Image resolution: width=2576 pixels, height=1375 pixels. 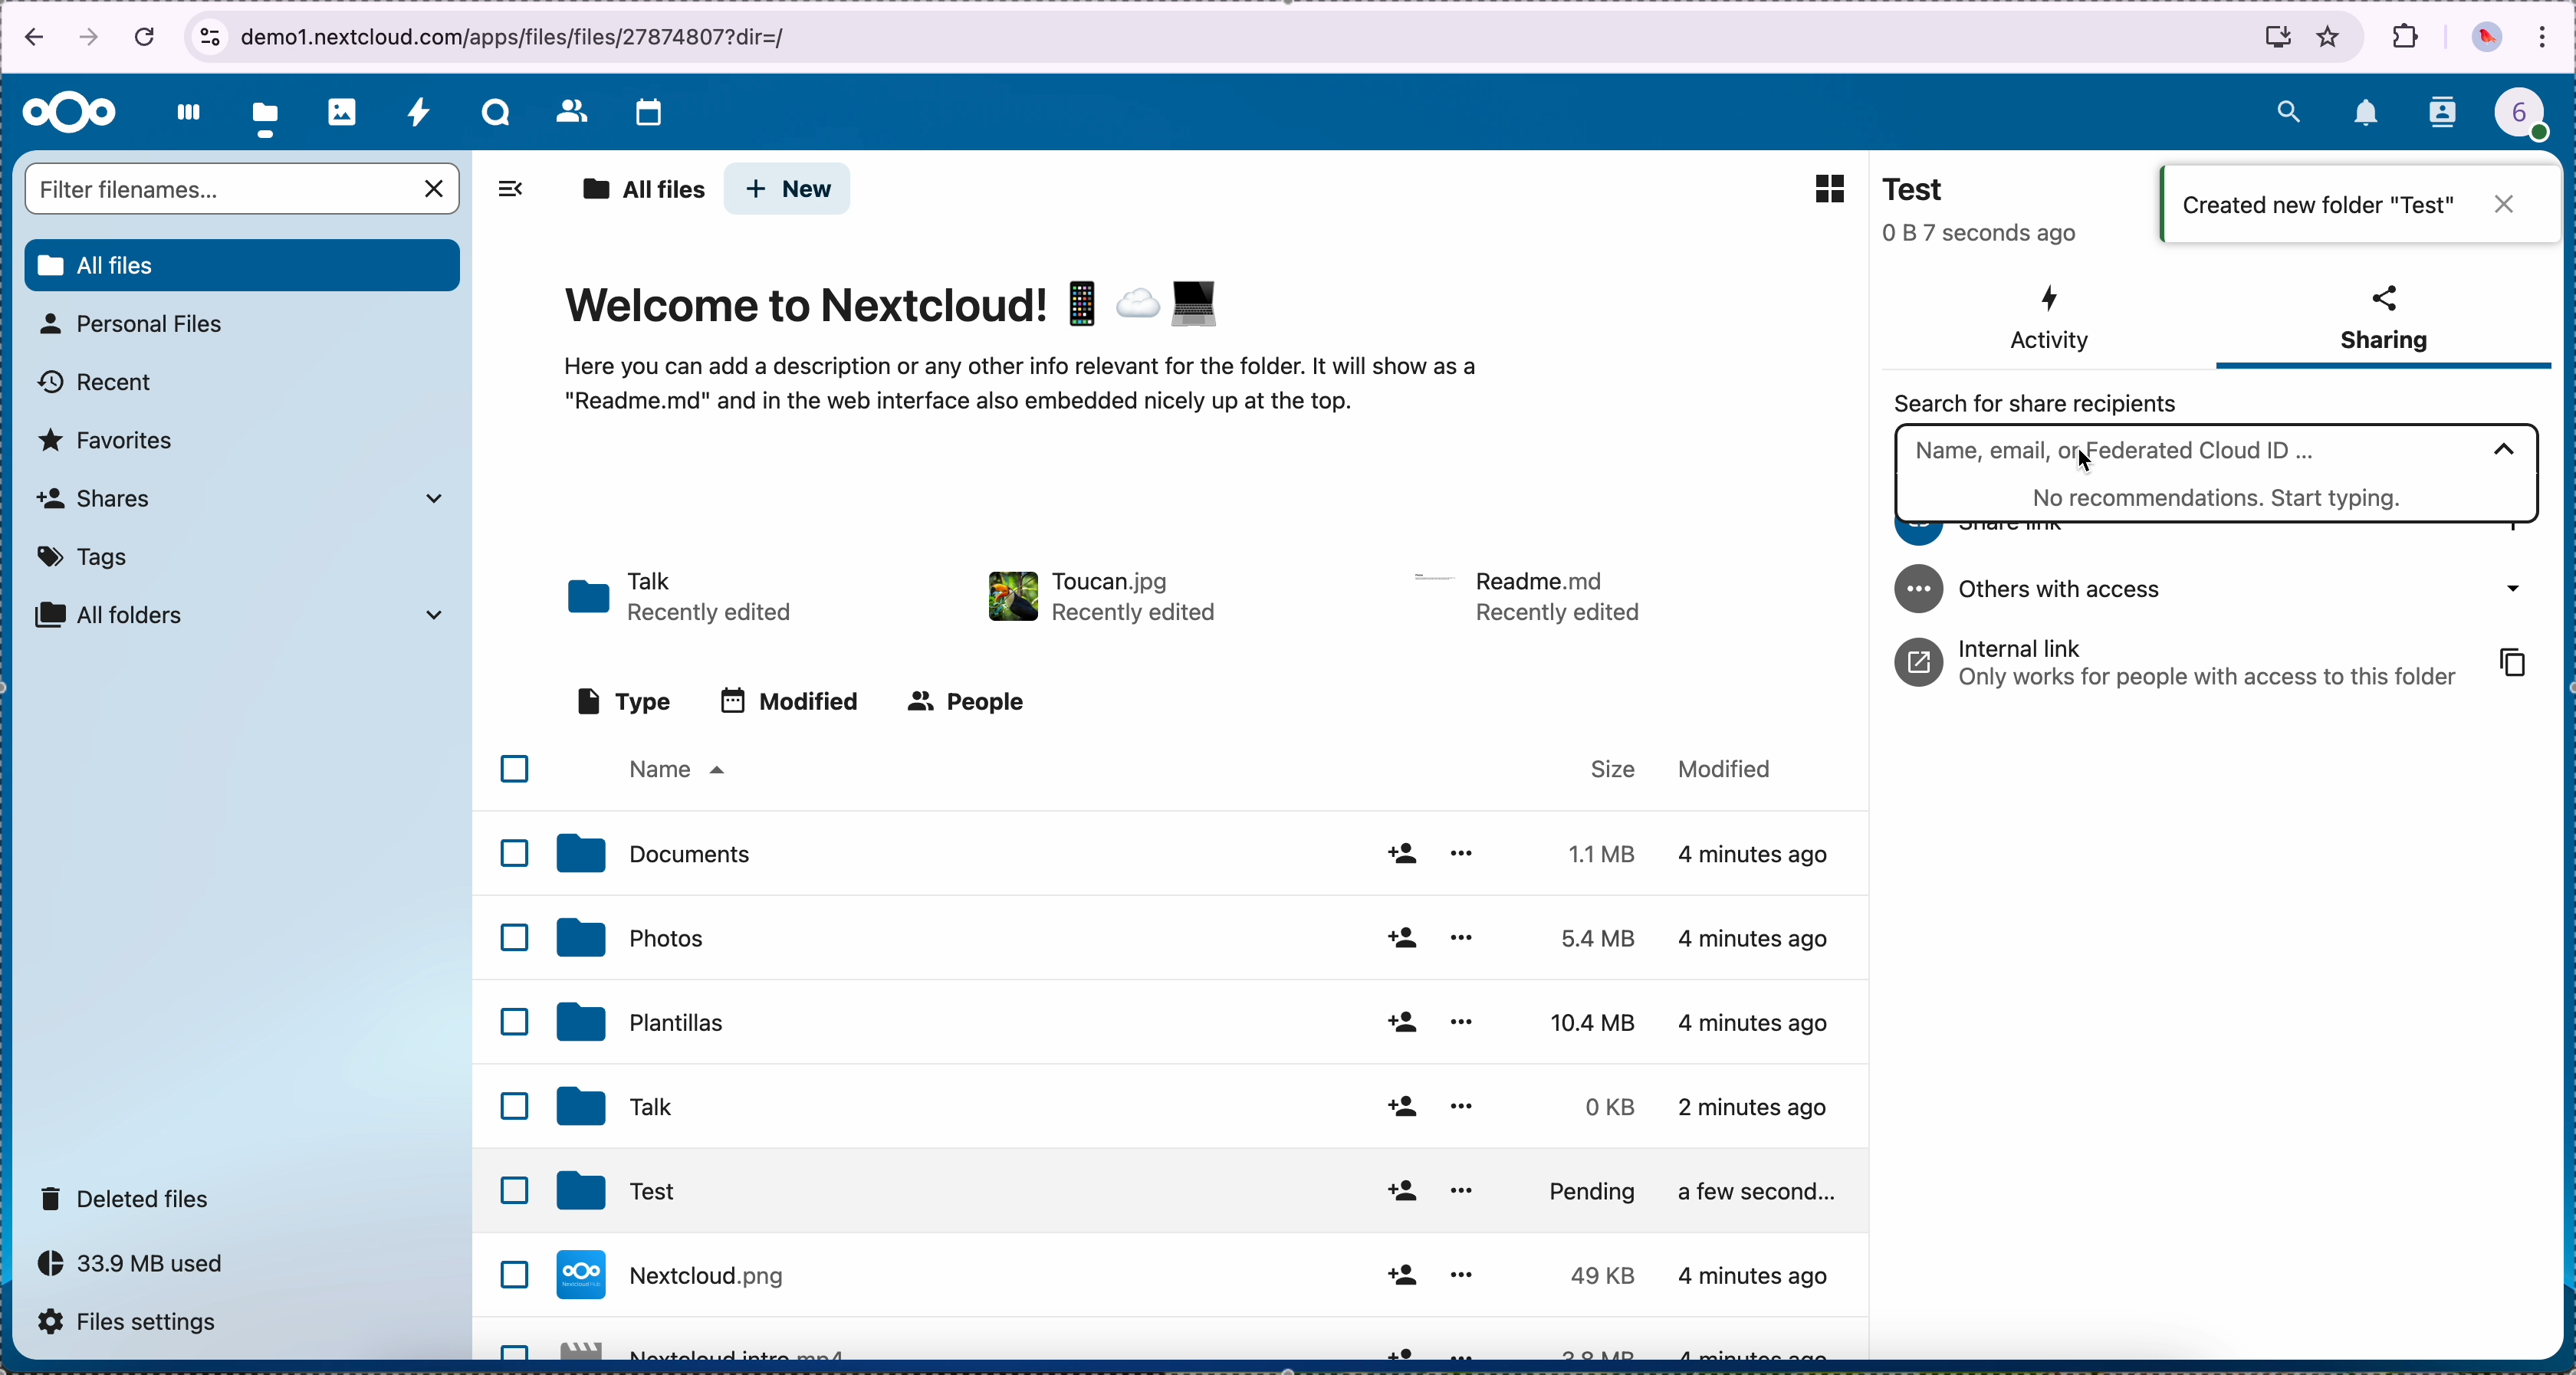 What do you see at coordinates (505, 196) in the screenshot?
I see `hide sidebar` at bounding box center [505, 196].